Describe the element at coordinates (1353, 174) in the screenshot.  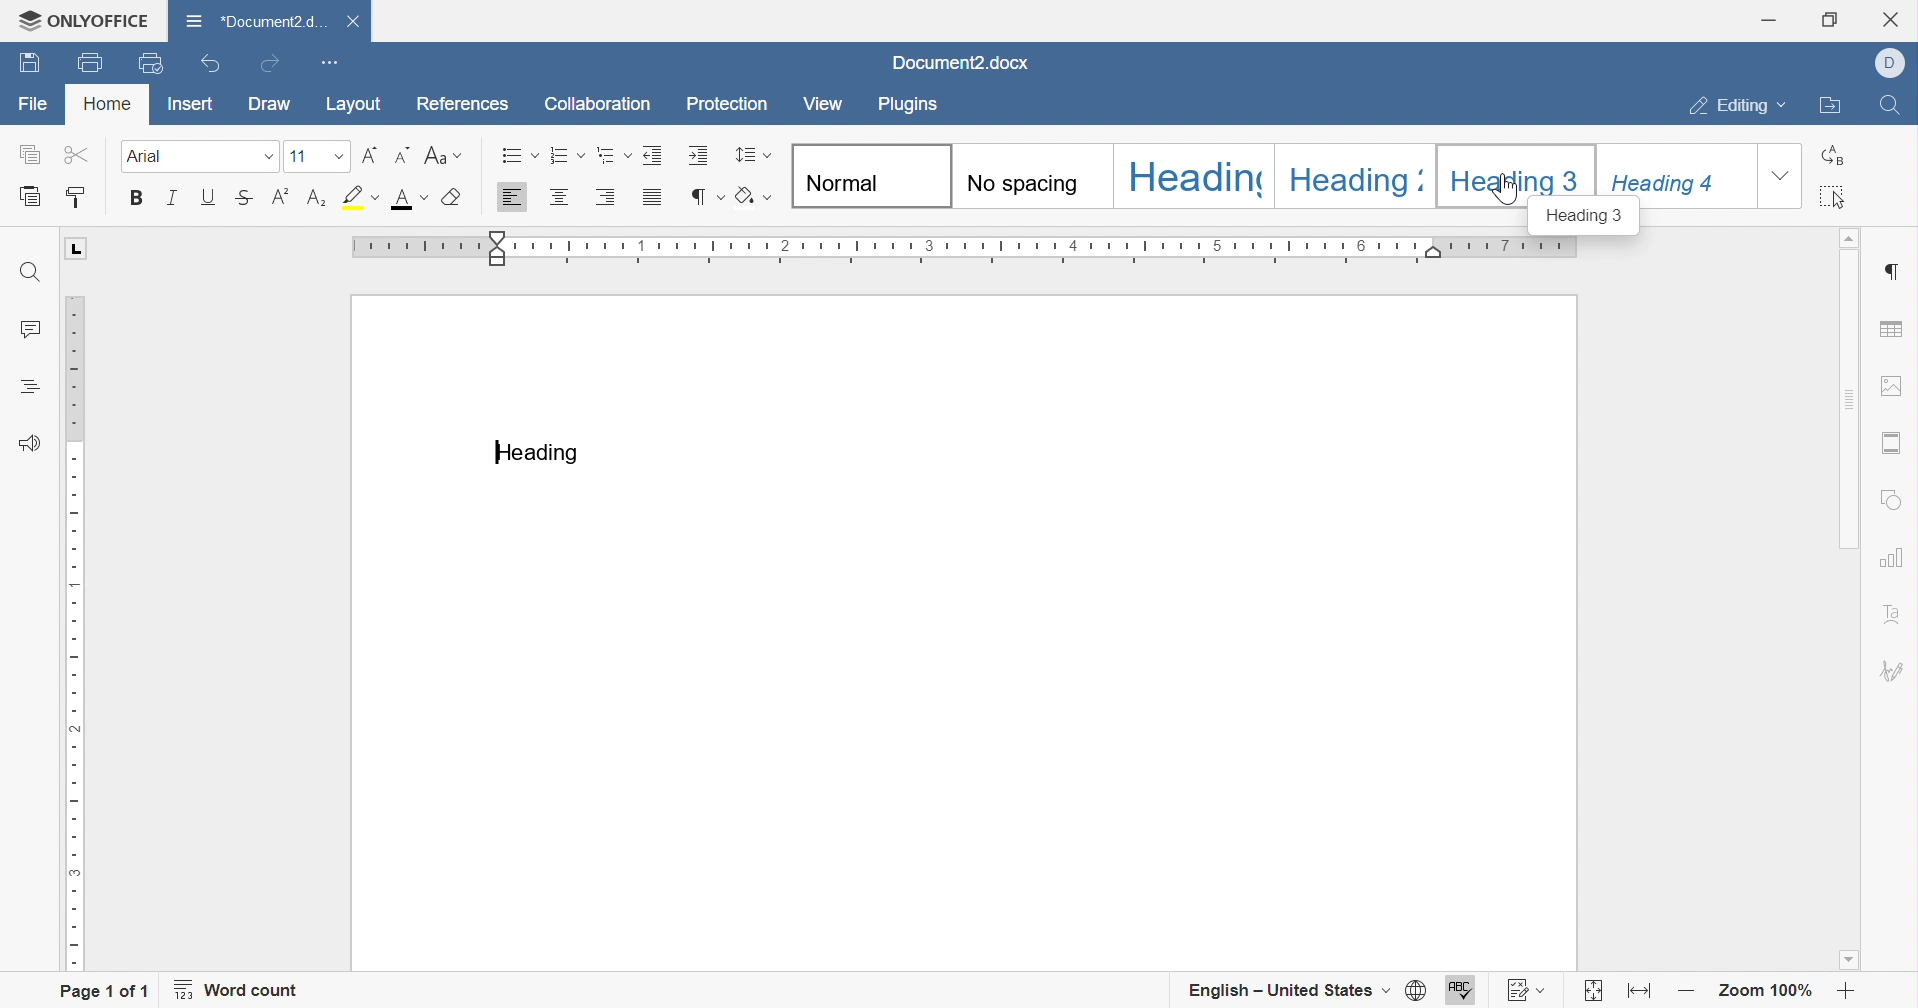
I see `Heading` at that location.